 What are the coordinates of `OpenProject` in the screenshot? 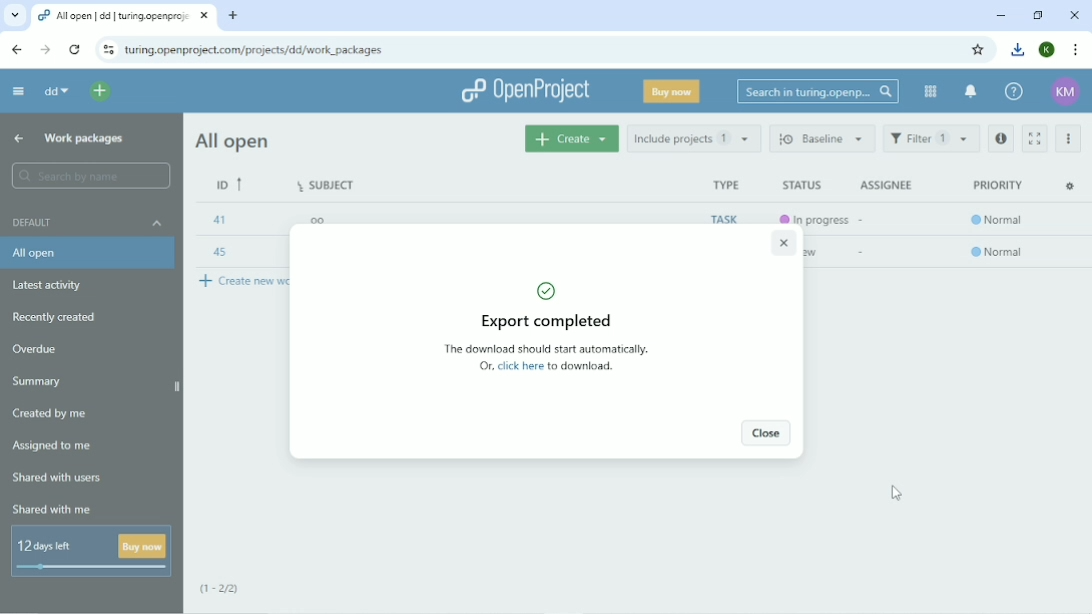 It's located at (524, 91).